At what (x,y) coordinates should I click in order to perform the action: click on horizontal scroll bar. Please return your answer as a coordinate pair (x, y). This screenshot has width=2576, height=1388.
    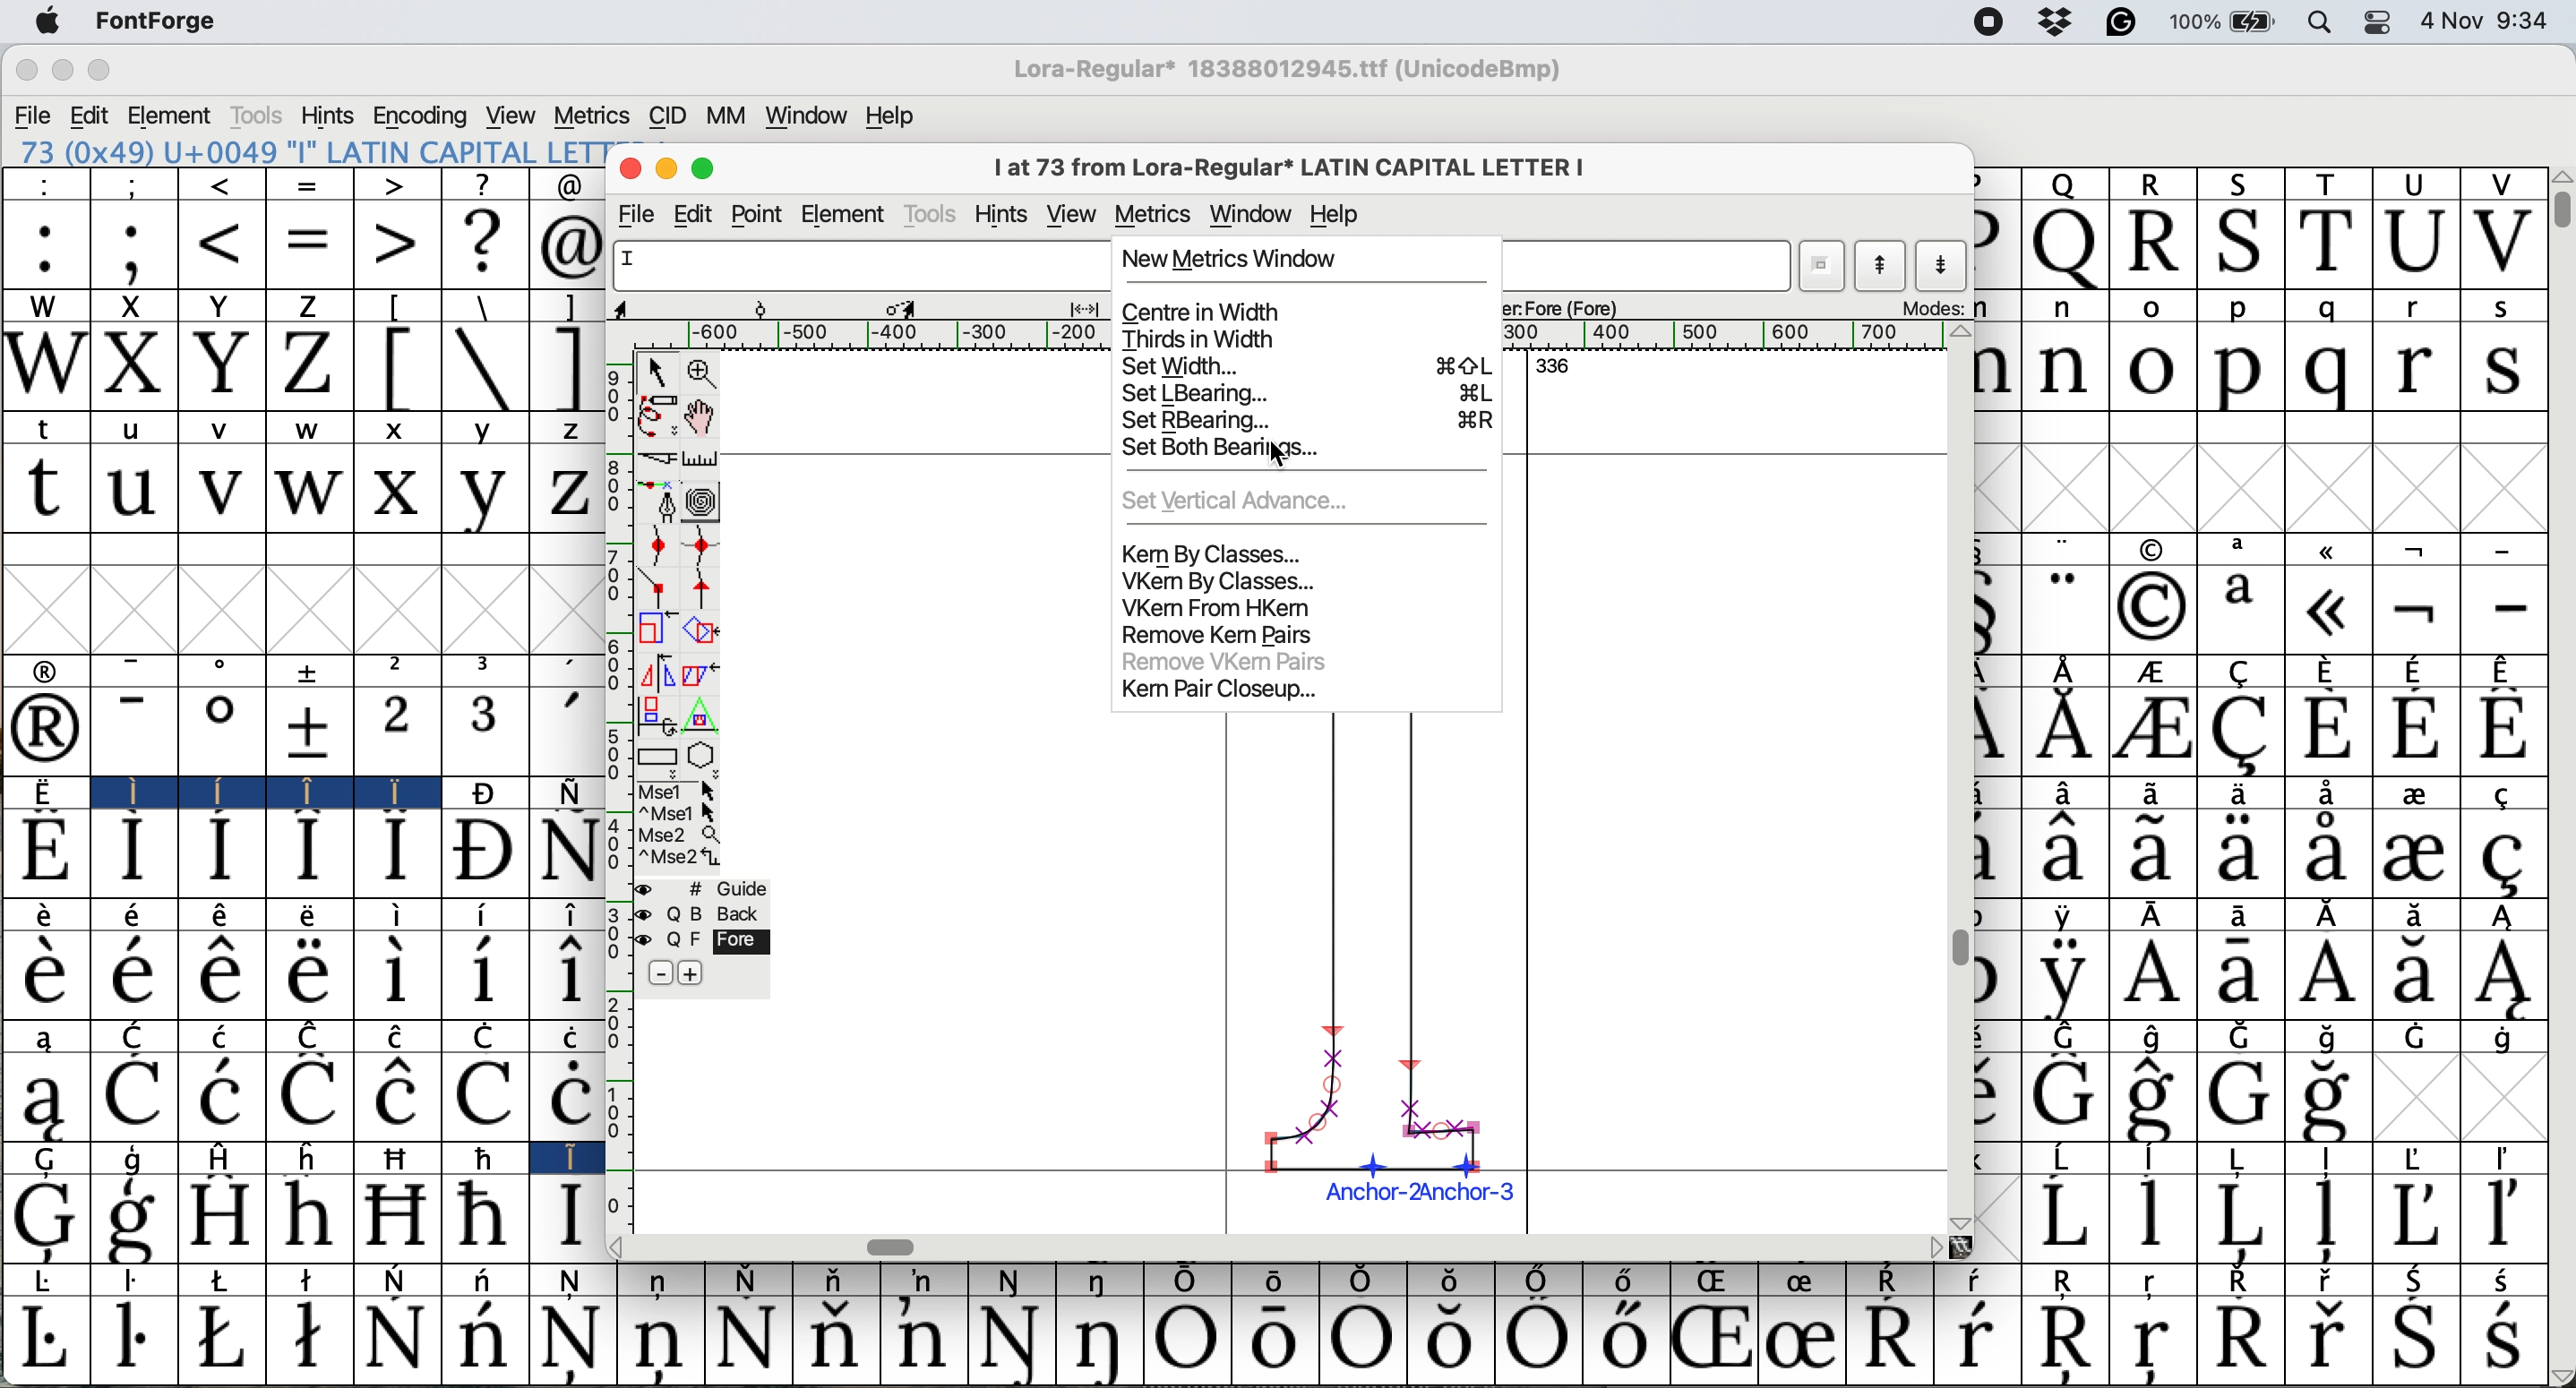
    Looking at the image, I should click on (890, 1245).